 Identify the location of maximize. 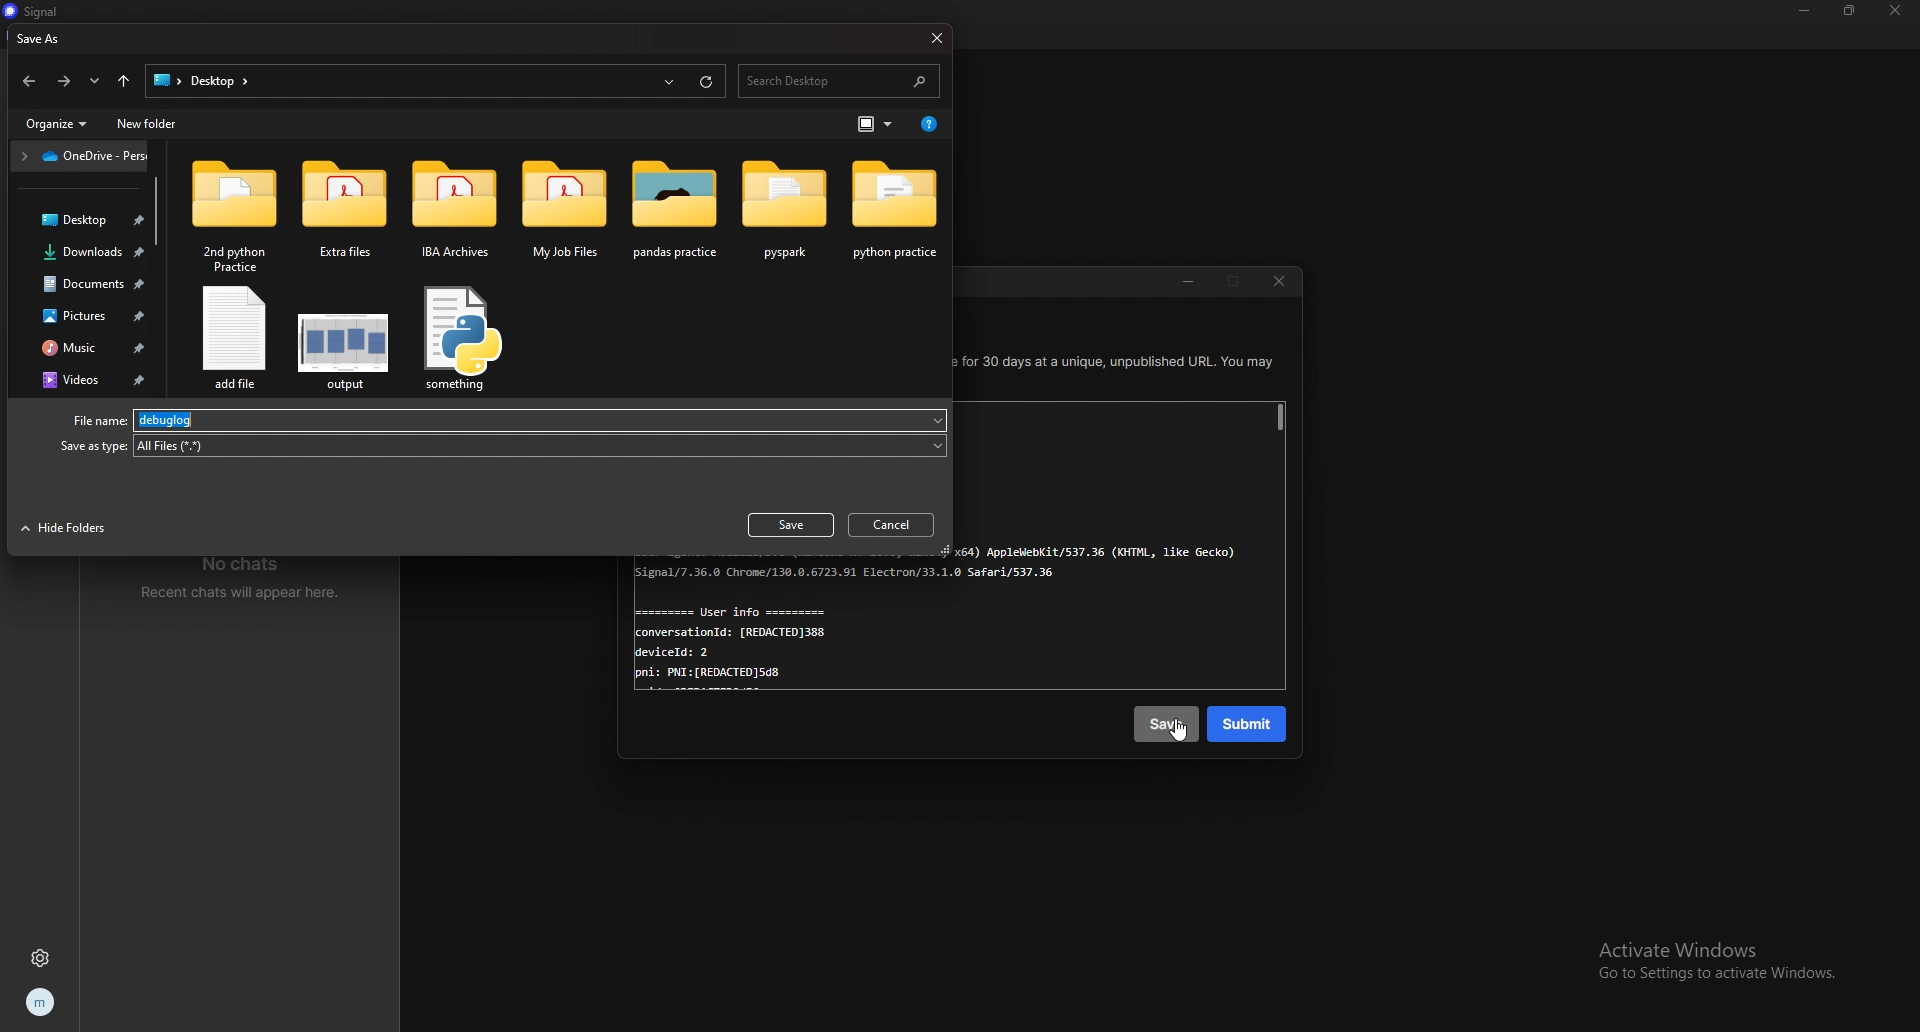
(1236, 283).